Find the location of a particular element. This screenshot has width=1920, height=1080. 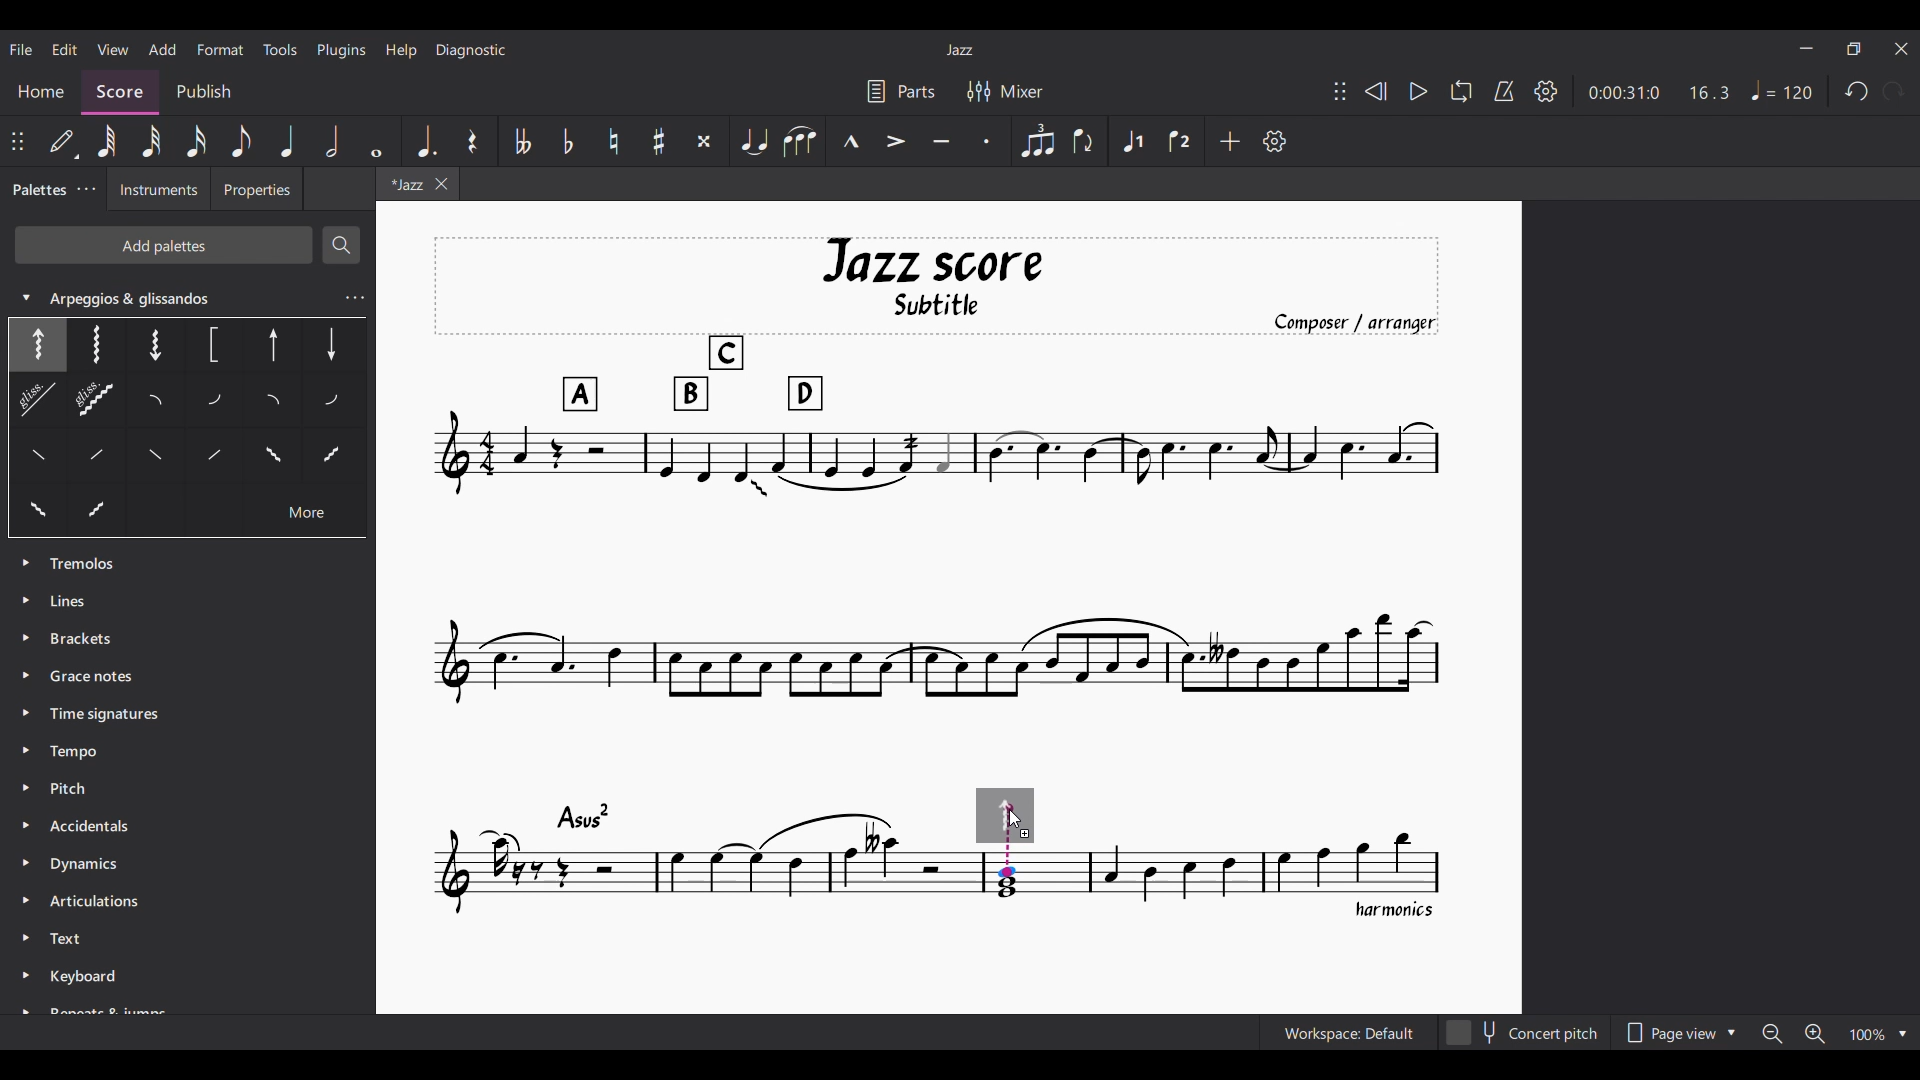

Toggle double flat is located at coordinates (521, 142).